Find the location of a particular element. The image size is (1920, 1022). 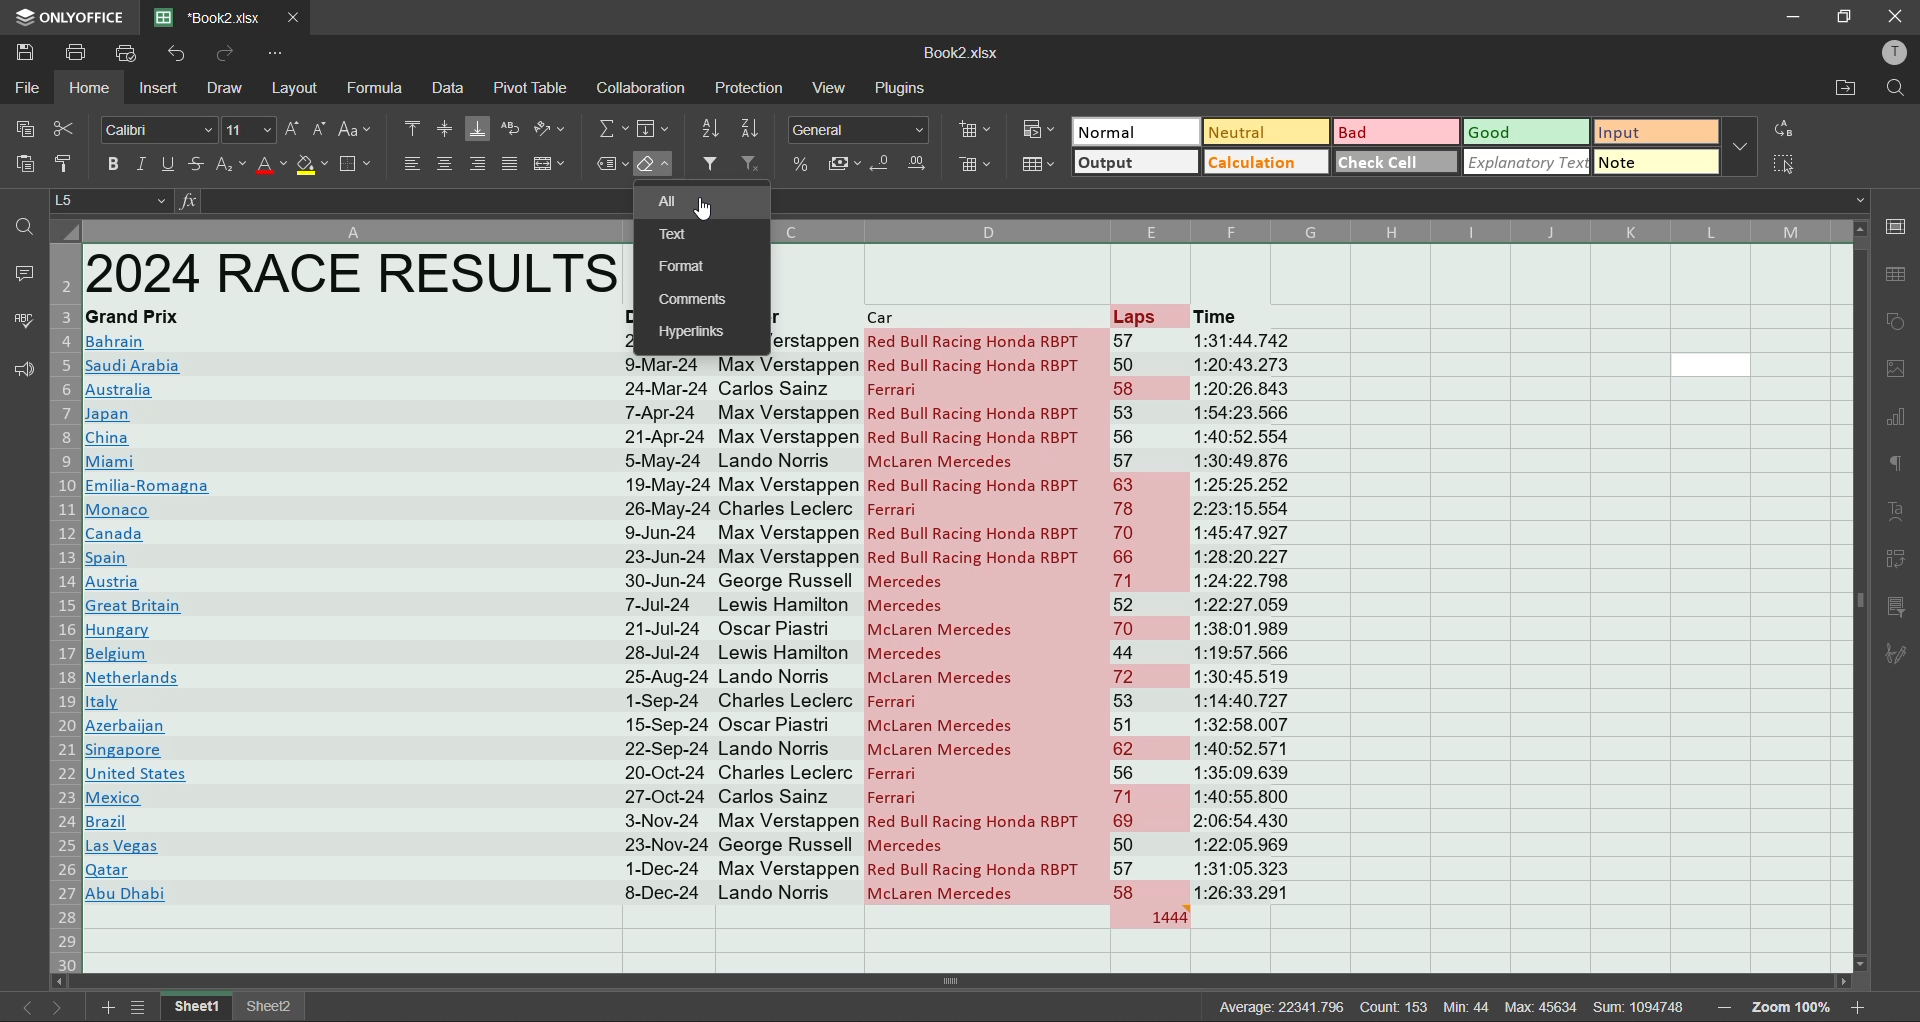

fill color is located at coordinates (310, 164).